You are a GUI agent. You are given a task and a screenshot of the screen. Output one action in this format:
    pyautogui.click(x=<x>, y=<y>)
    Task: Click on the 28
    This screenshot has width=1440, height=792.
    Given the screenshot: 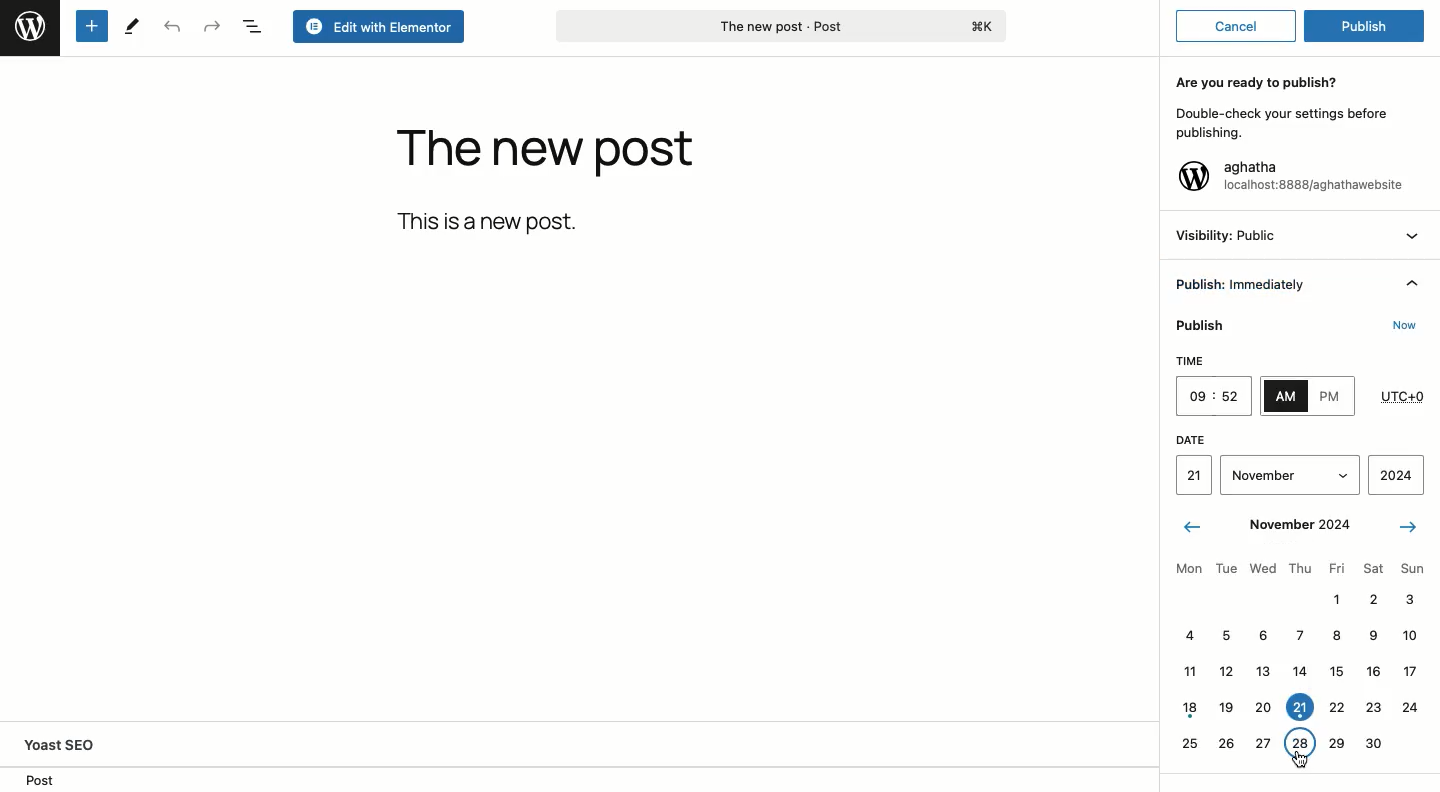 What is the action you would take?
    pyautogui.click(x=1298, y=742)
    